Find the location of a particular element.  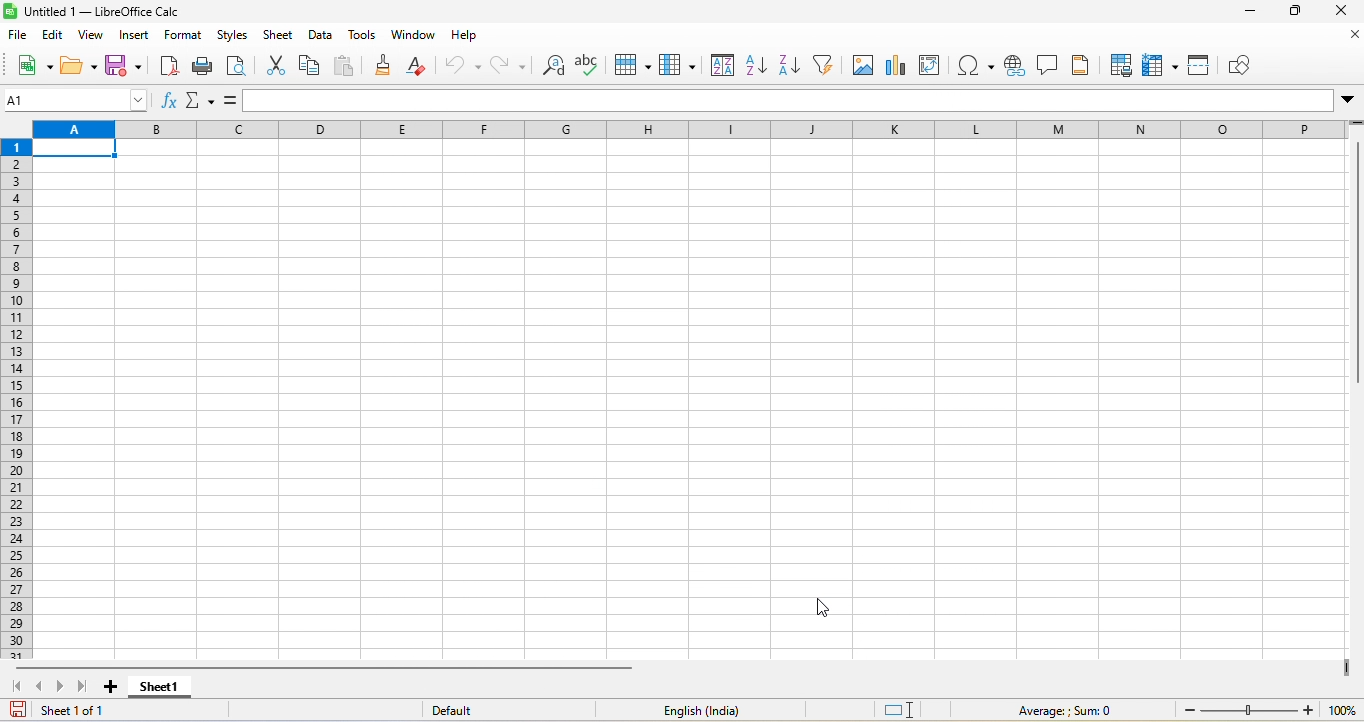

standard selection is located at coordinates (902, 709).